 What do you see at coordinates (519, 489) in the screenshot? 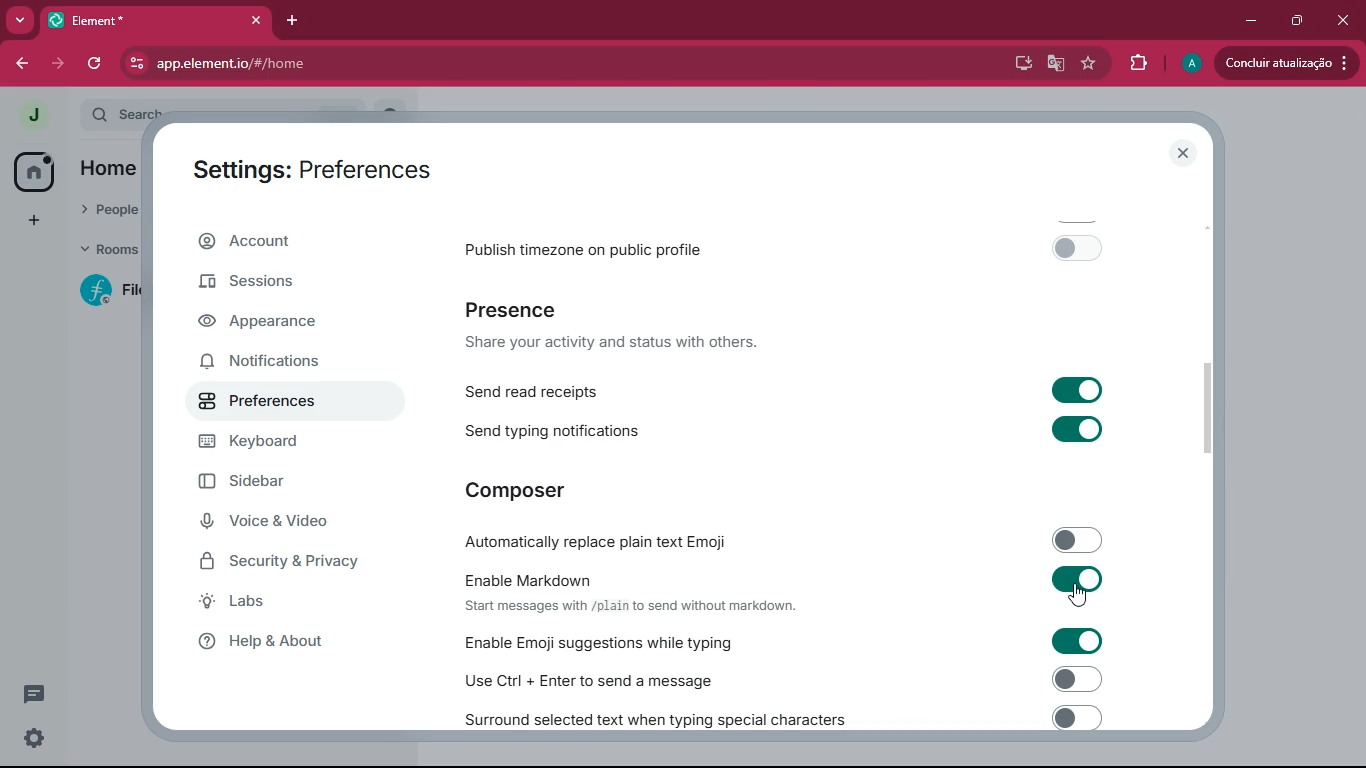
I see `composer` at bounding box center [519, 489].